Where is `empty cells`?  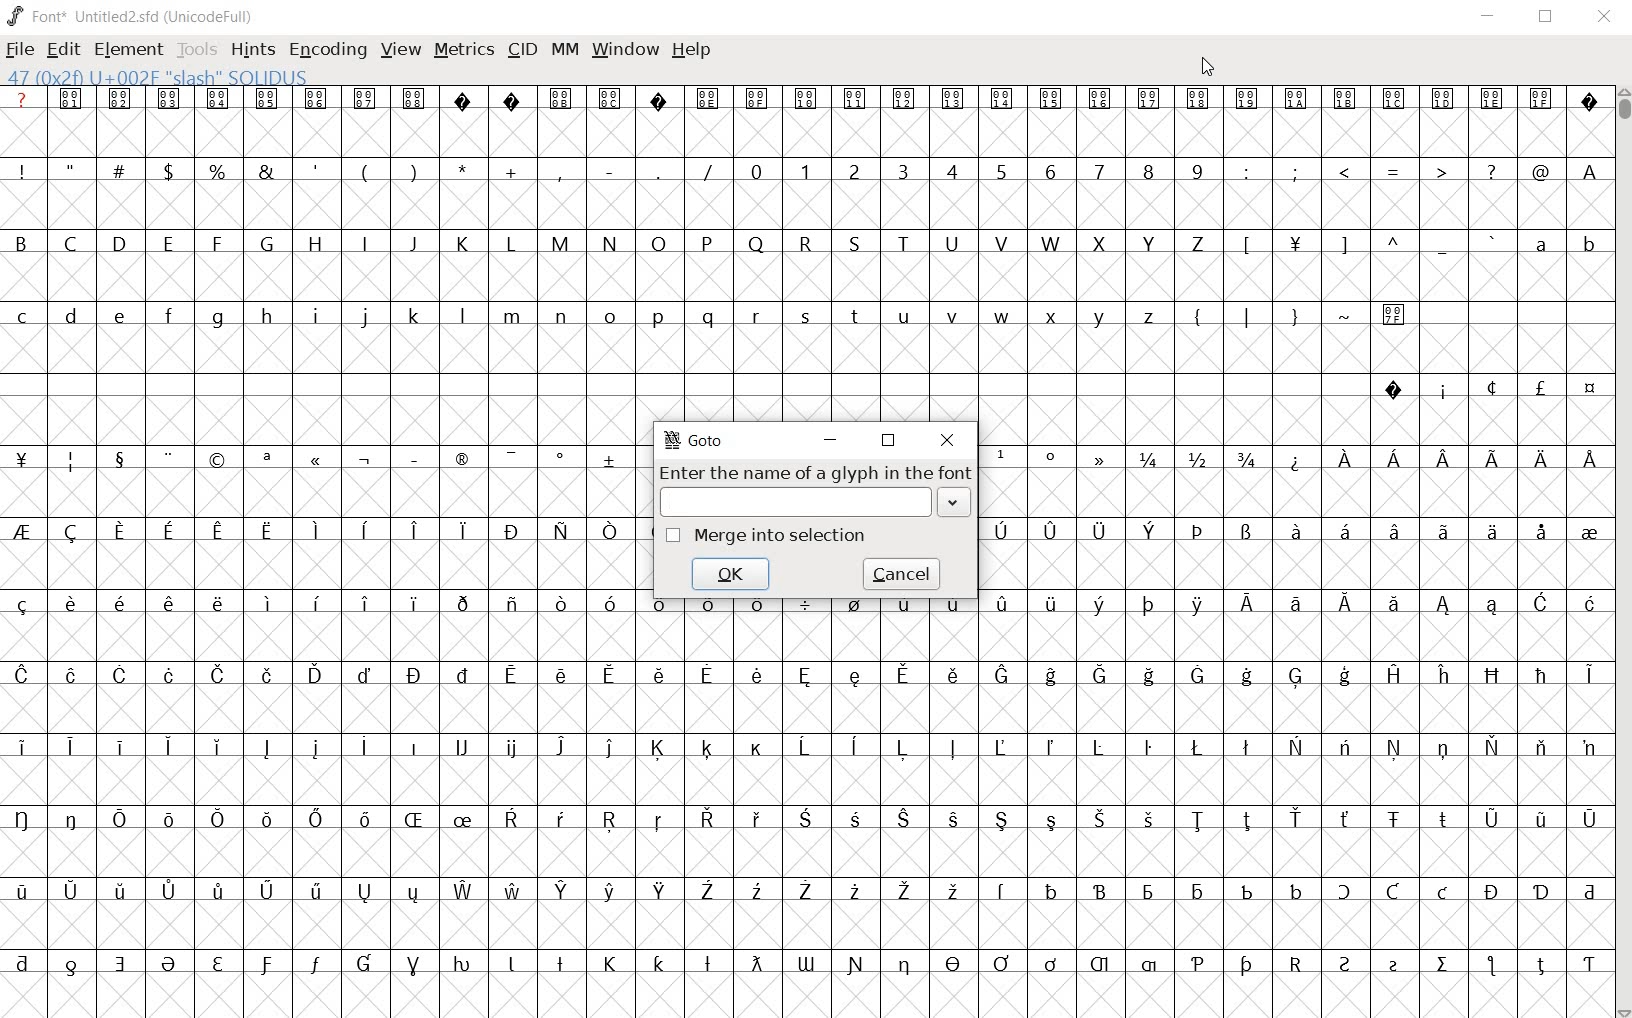 empty cells is located at coordinates (807, 135).